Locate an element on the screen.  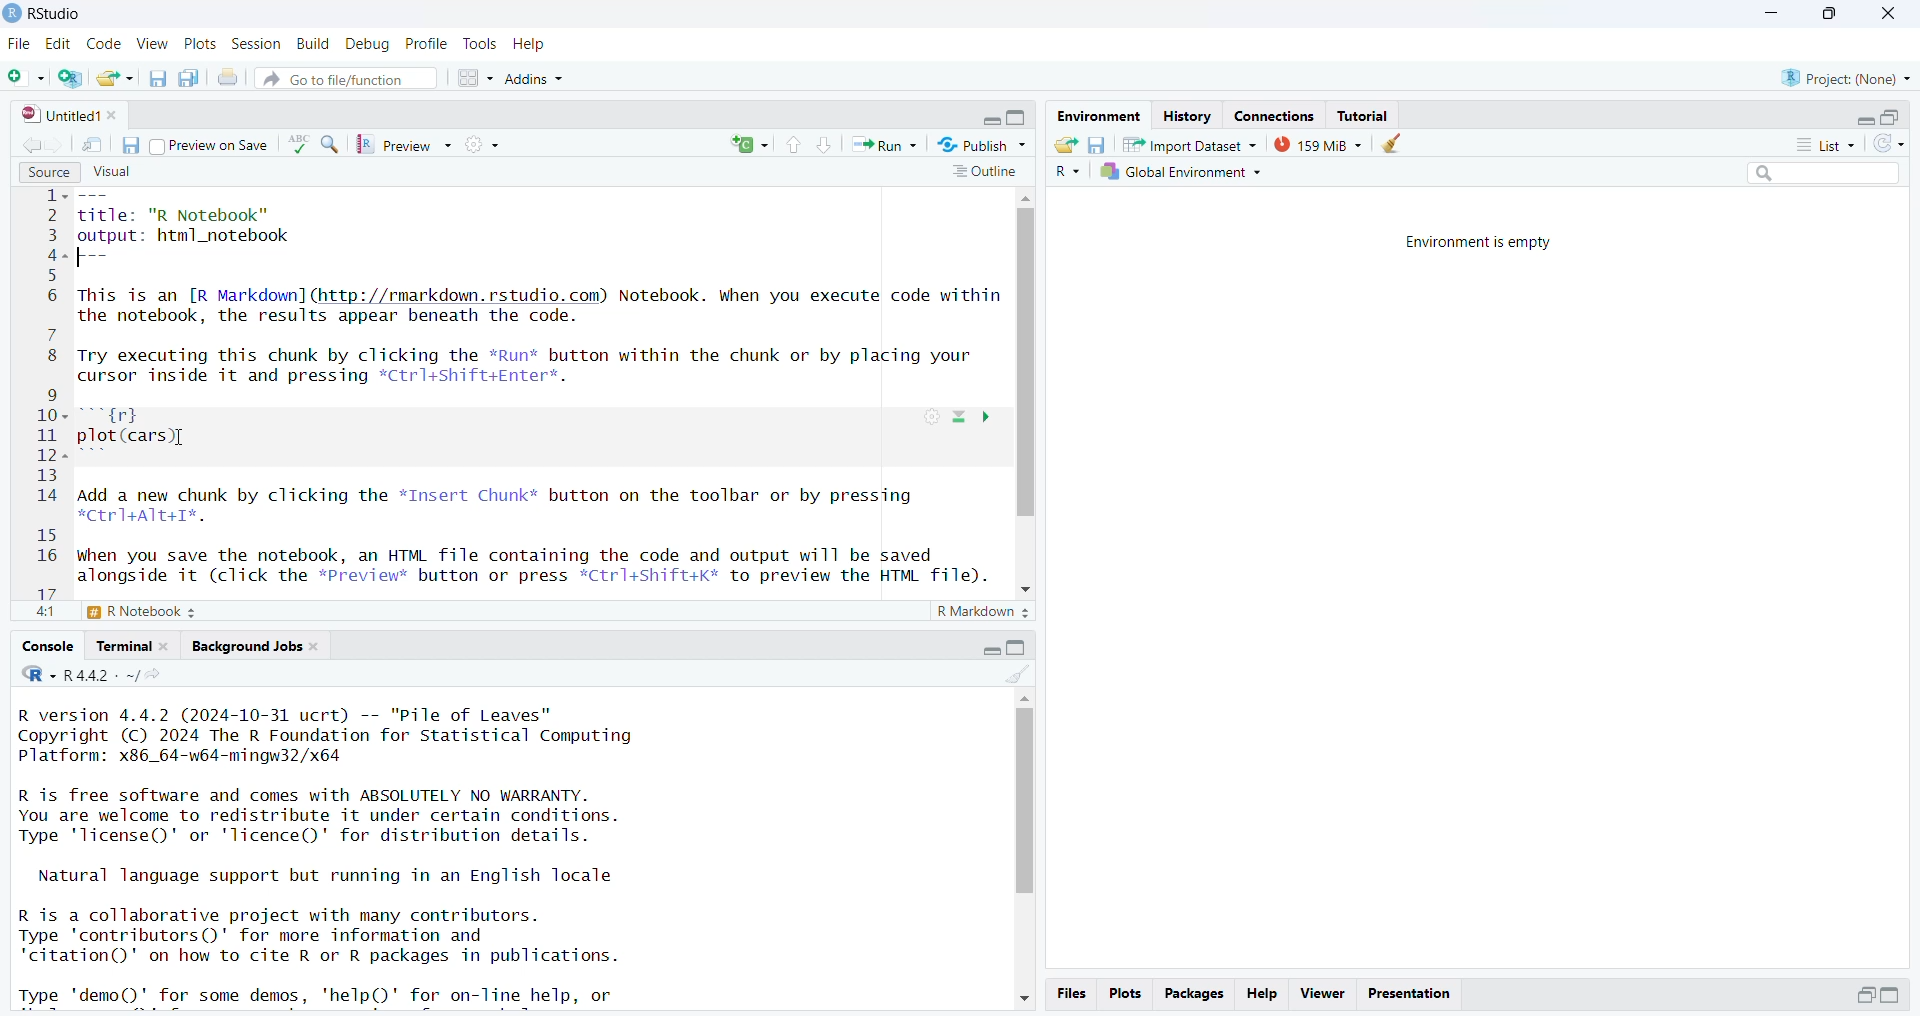
help is located at coordinates (531, 44).